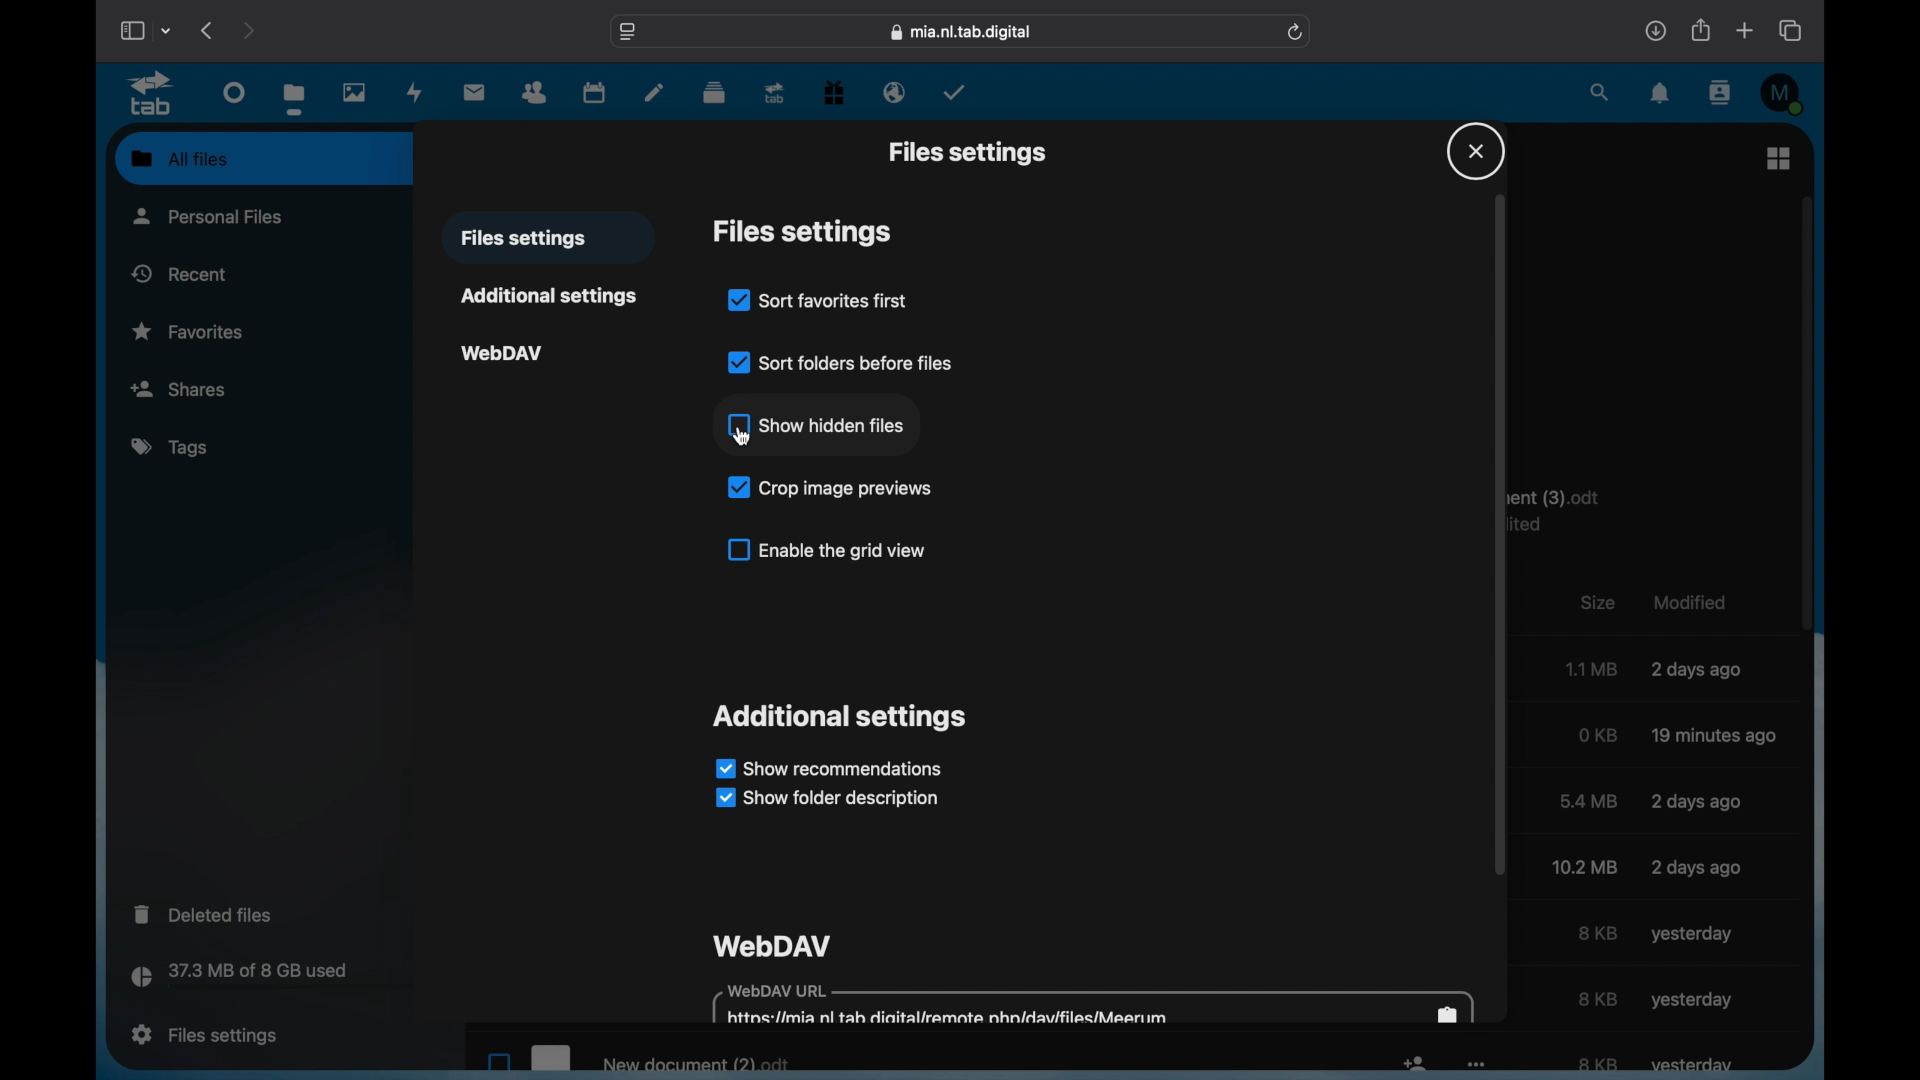 This screenshot has width=1920, height=1080. I want to click on deleted files, so click(205, 913).